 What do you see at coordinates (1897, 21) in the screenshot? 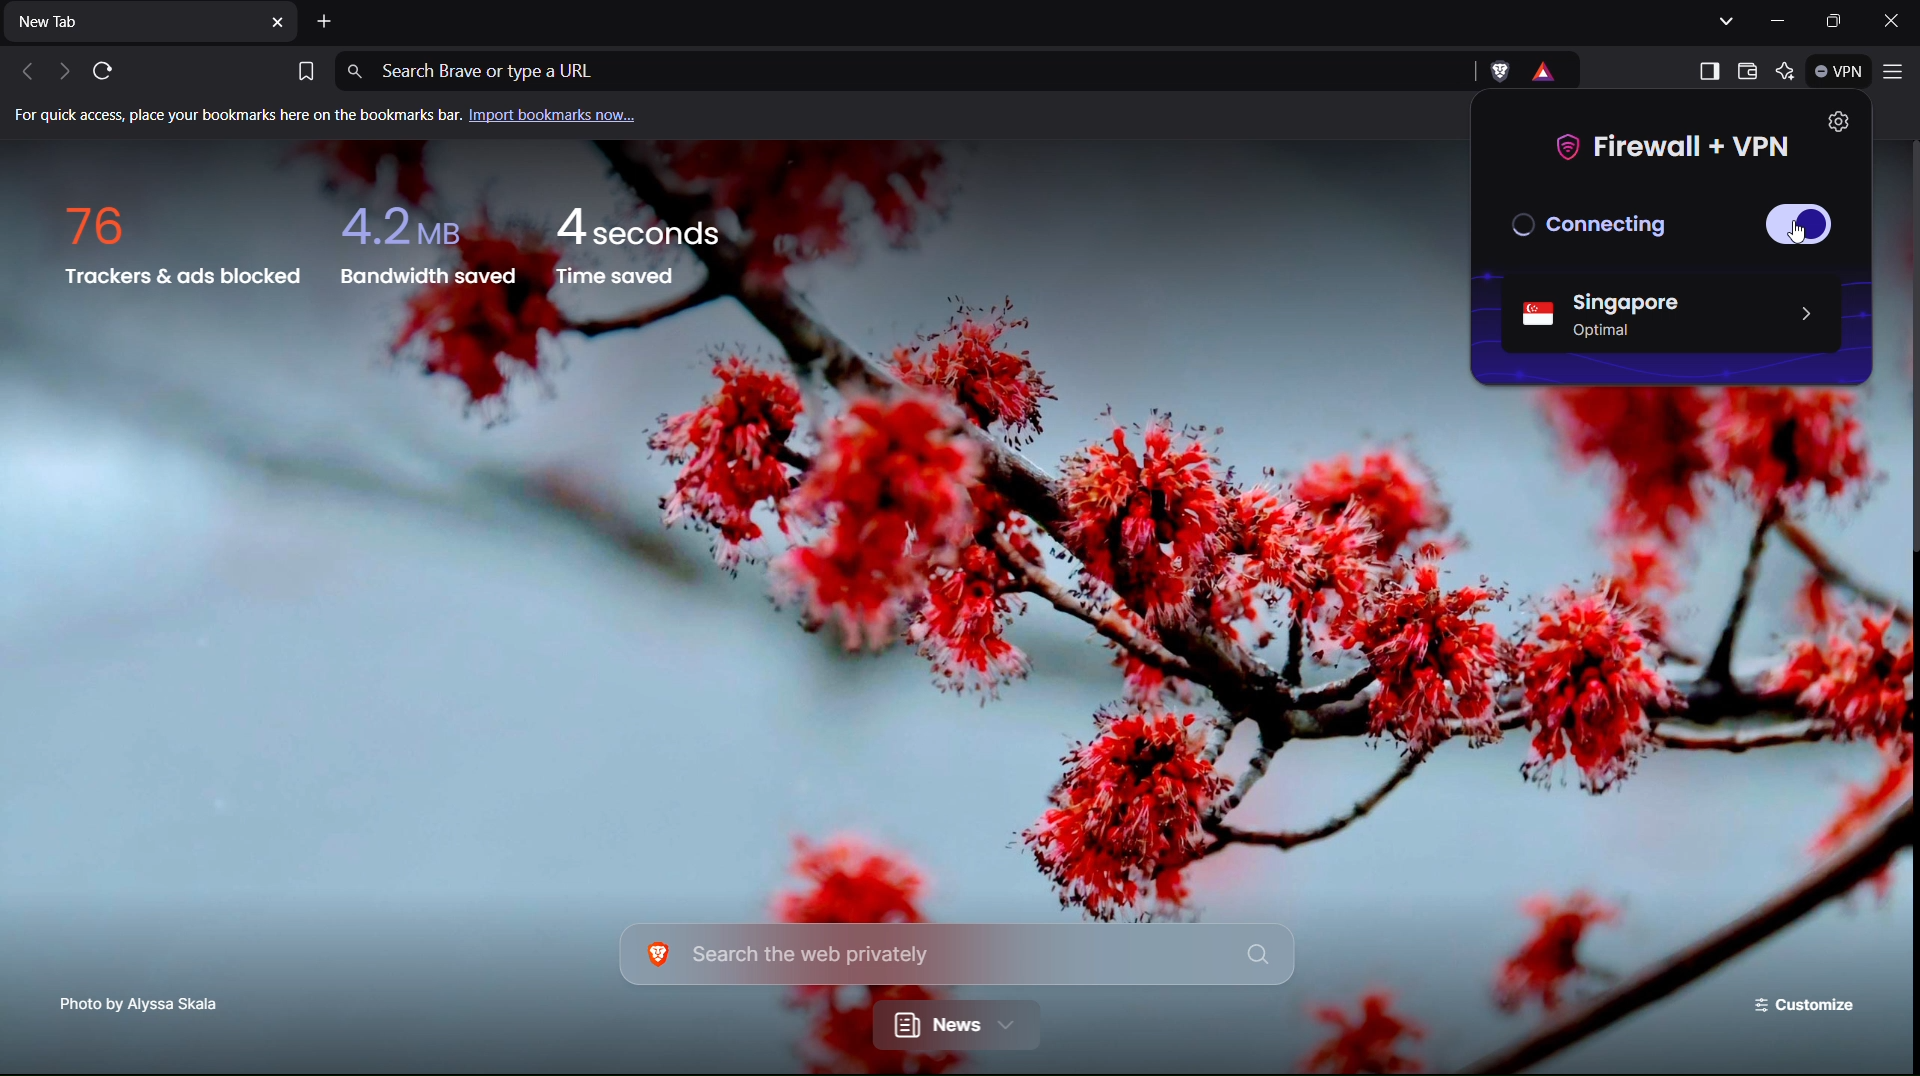
I see `Close` at bounding box center [1897, 21].